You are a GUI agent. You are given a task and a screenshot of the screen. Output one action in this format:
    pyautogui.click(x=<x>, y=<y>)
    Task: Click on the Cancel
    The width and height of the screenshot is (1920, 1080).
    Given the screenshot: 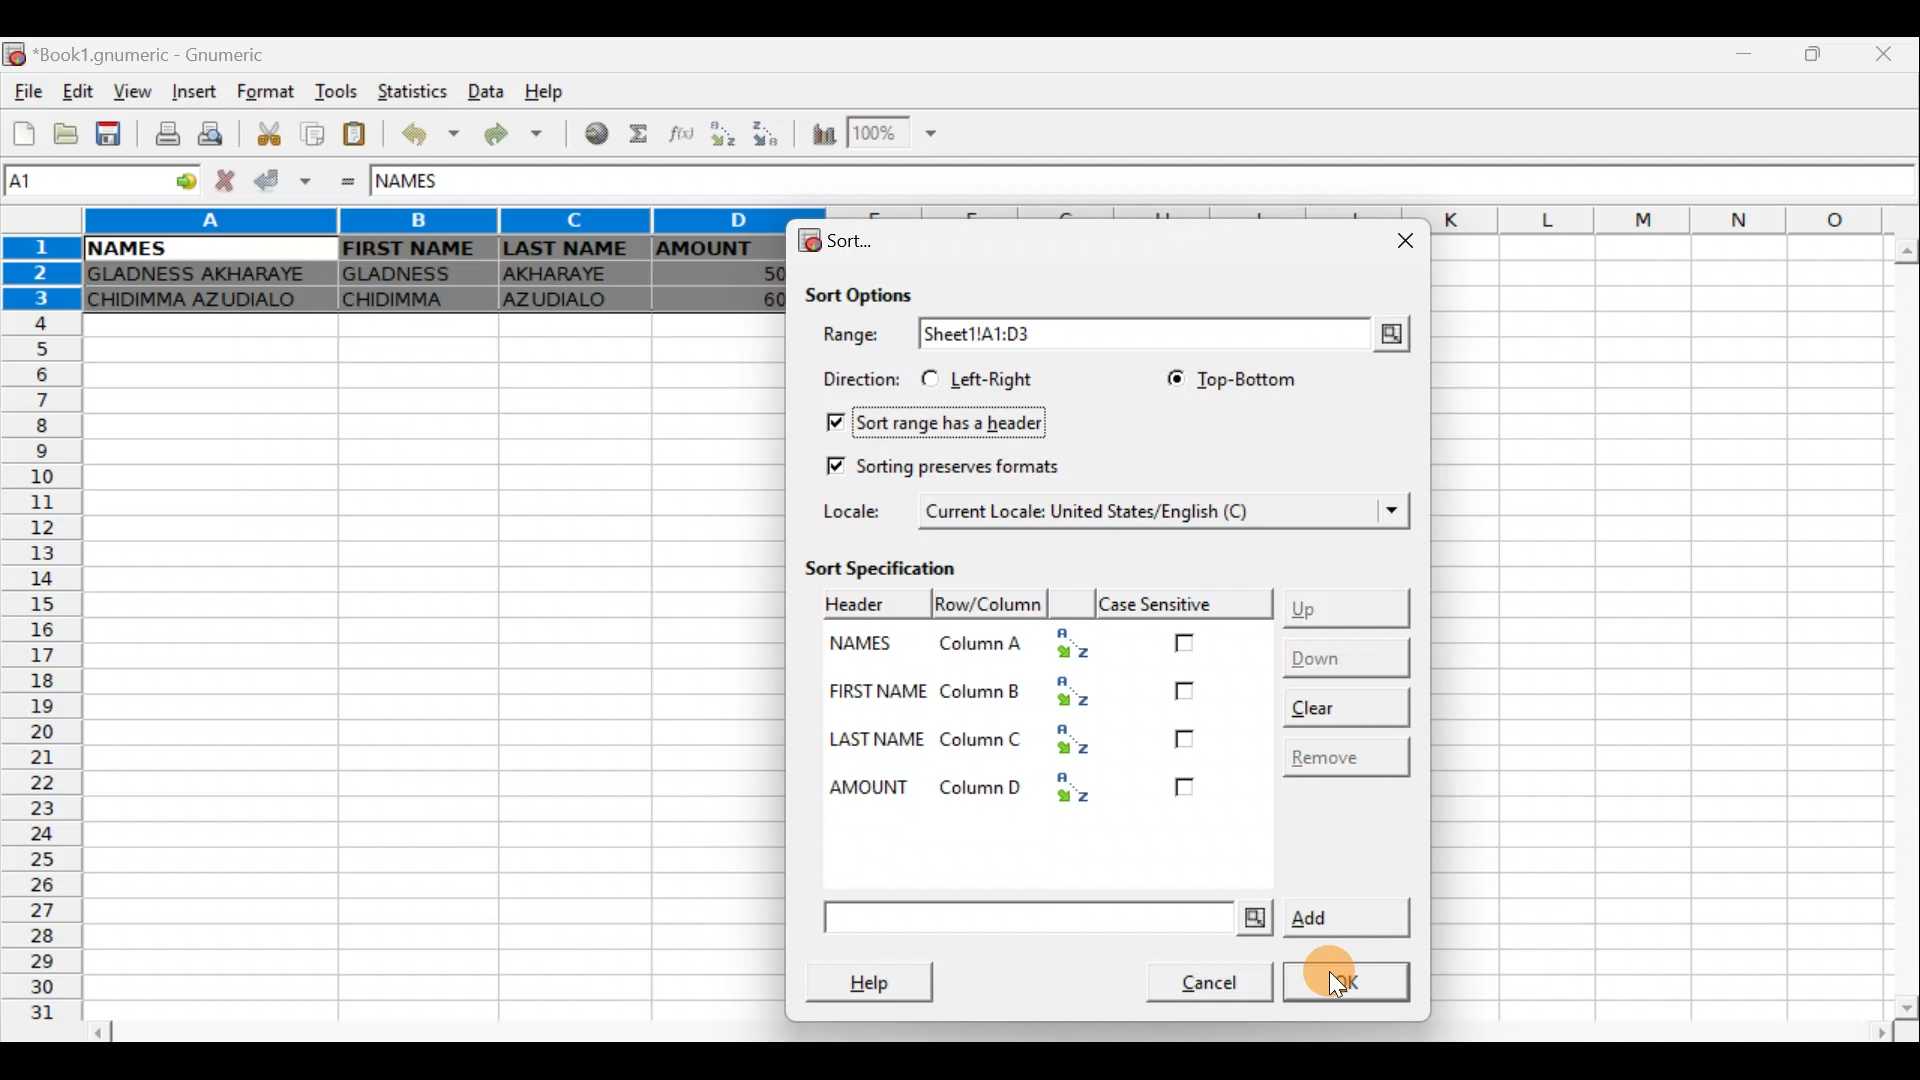 What is the action you would take?
    pyautogui.click(x=1198, y=978)
    